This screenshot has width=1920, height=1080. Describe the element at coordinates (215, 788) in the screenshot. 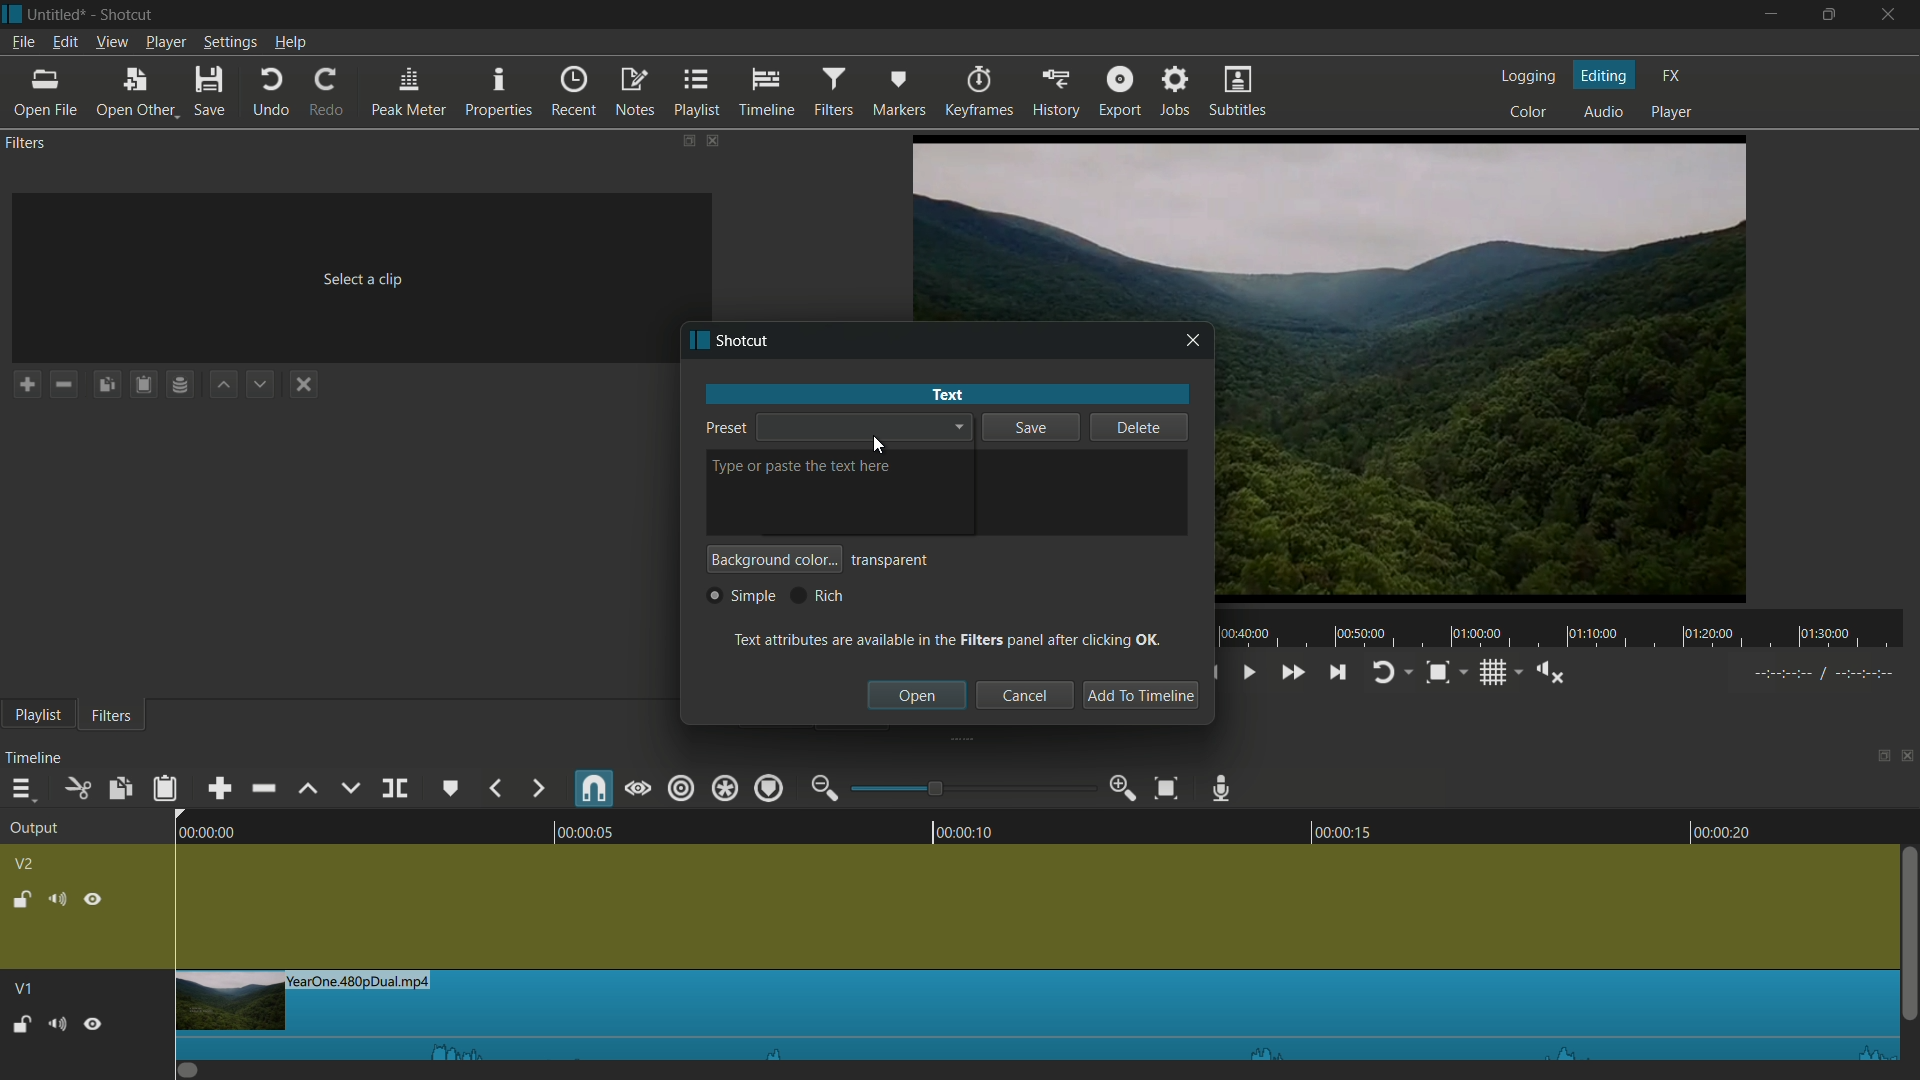

I see `append` at that location.